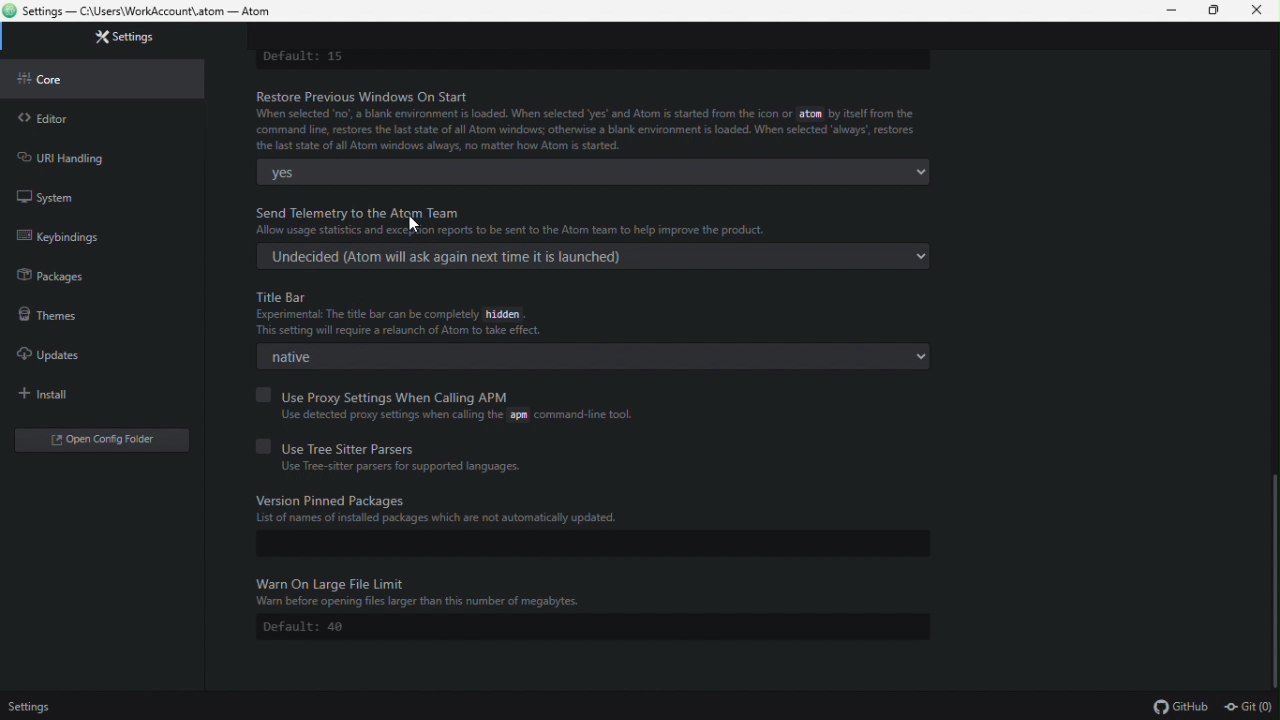 This screenshot has width=1280, height=720. I want to click on Install, so click(79, 393).